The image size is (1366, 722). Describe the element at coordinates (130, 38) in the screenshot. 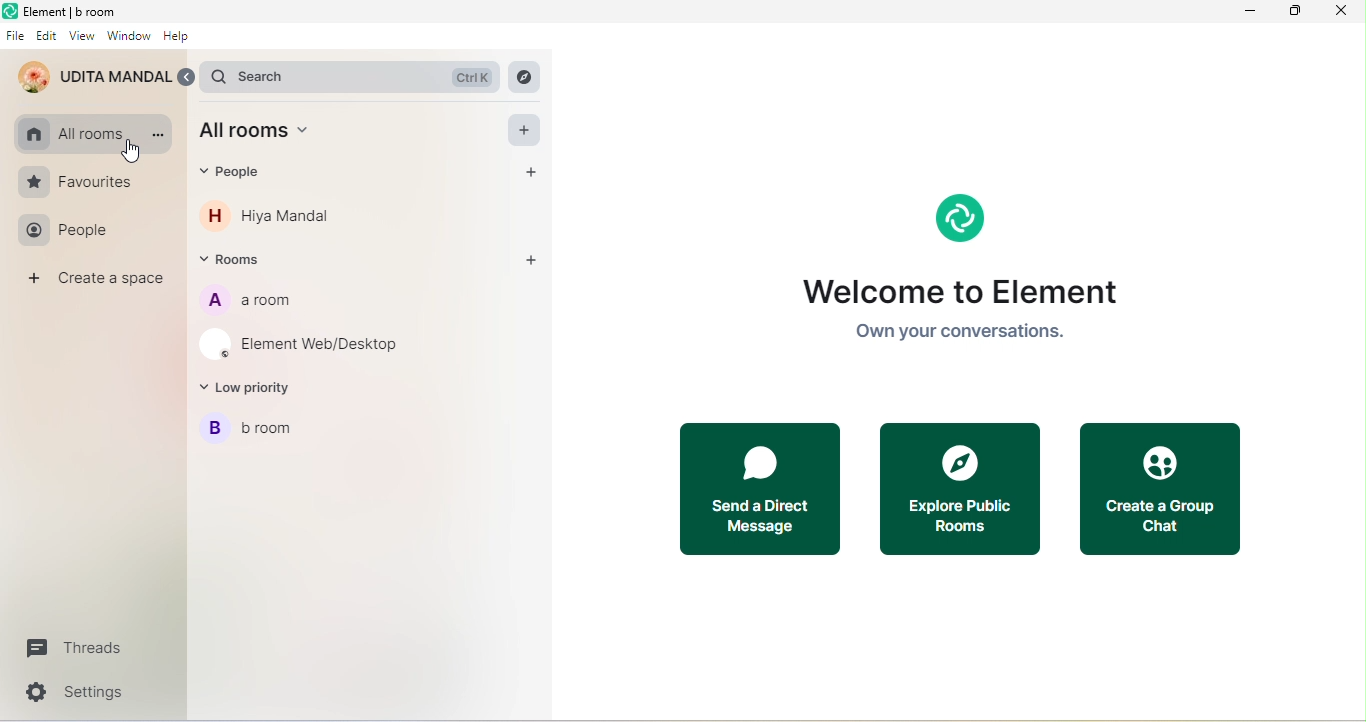

I see `window` at that location.